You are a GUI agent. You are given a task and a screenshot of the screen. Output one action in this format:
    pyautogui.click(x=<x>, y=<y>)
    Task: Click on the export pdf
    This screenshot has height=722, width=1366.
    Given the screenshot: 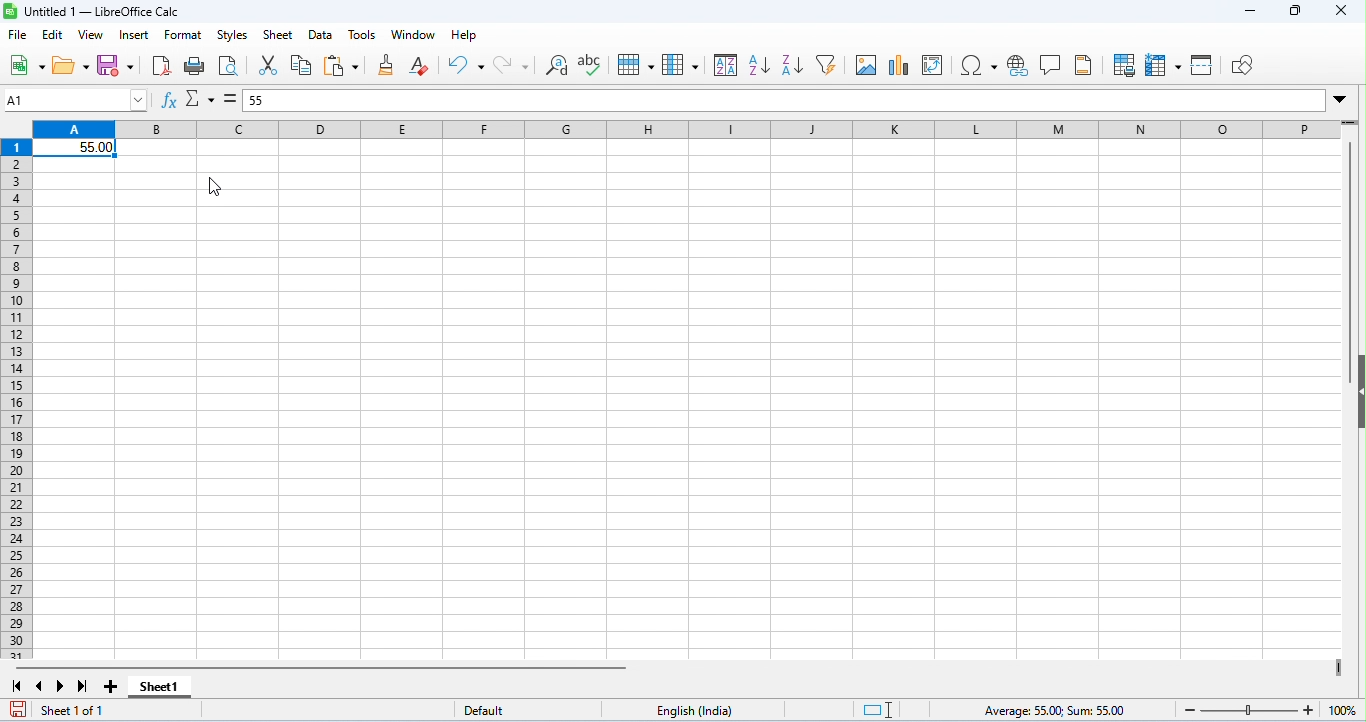 What is the action you would take?
    pyautogui.click(x=162, y=65)
    